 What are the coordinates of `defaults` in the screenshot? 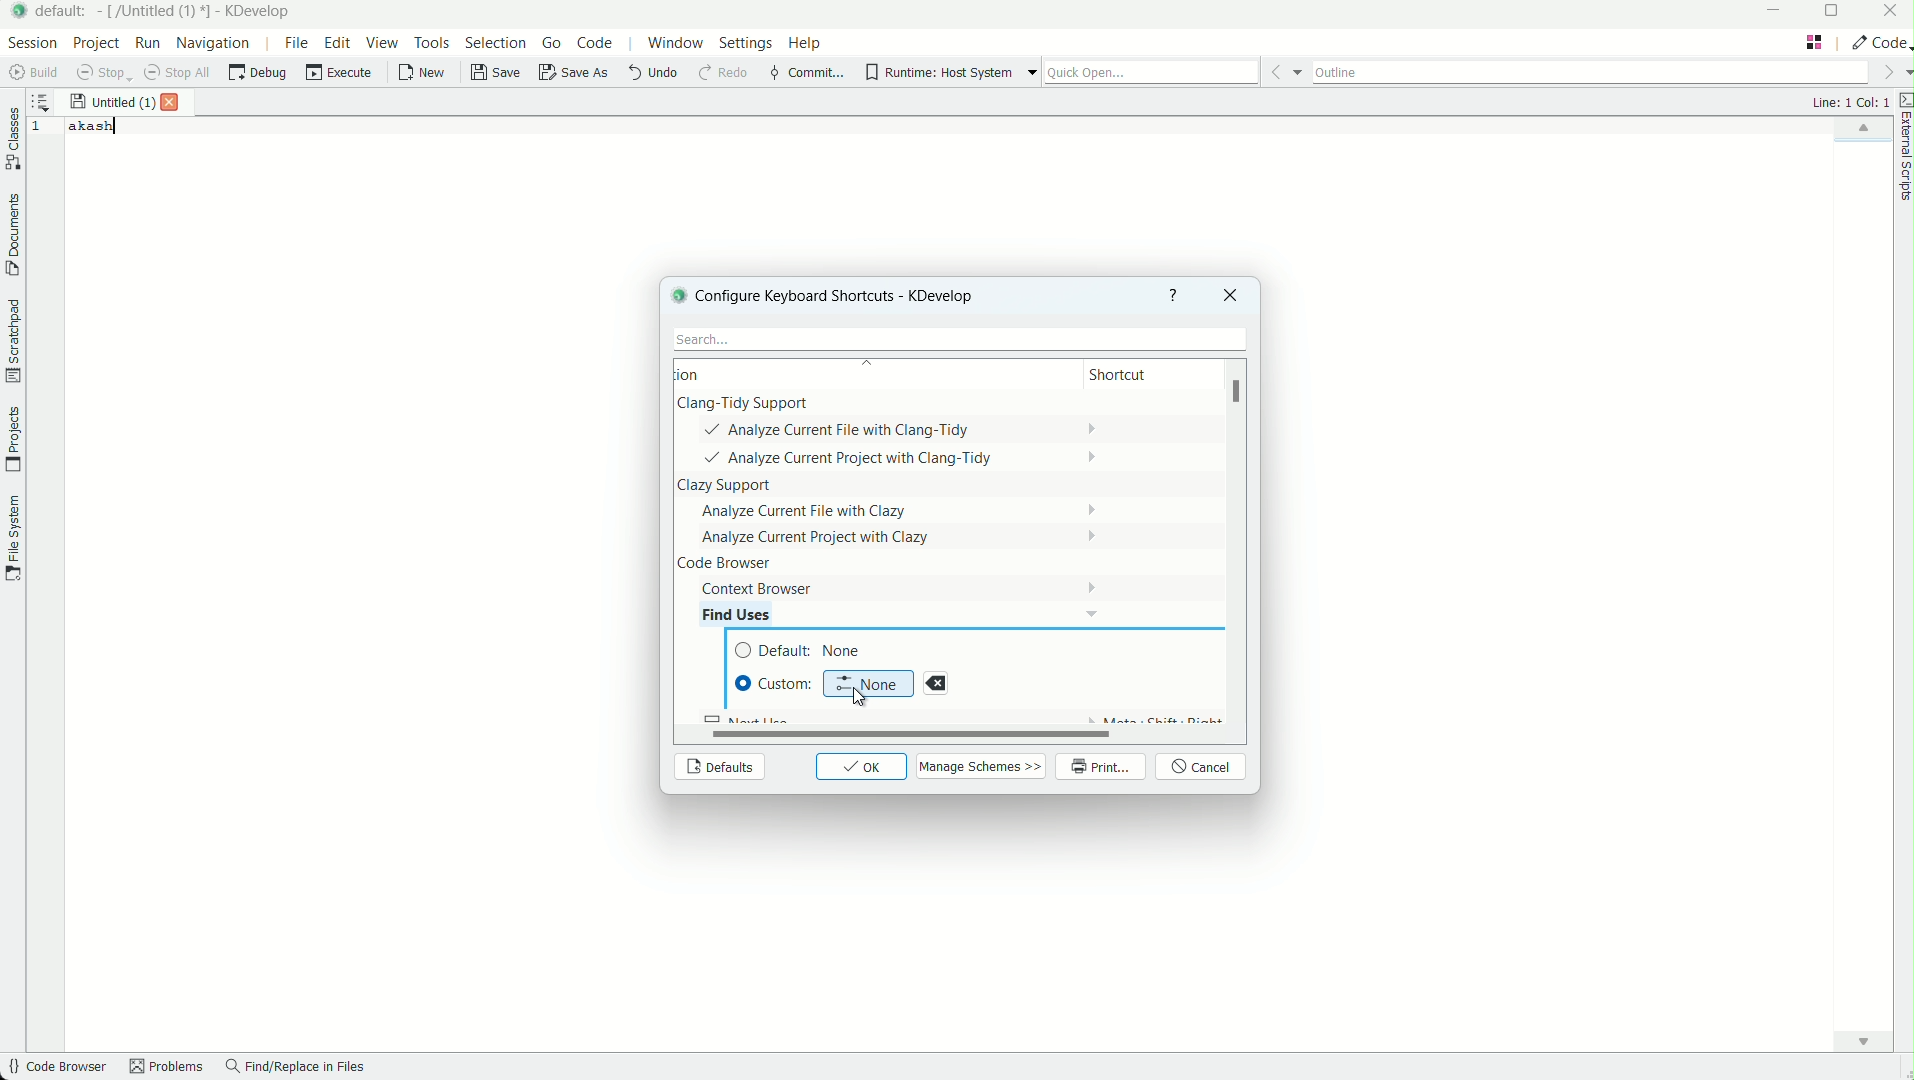 It's located at (718, 768).